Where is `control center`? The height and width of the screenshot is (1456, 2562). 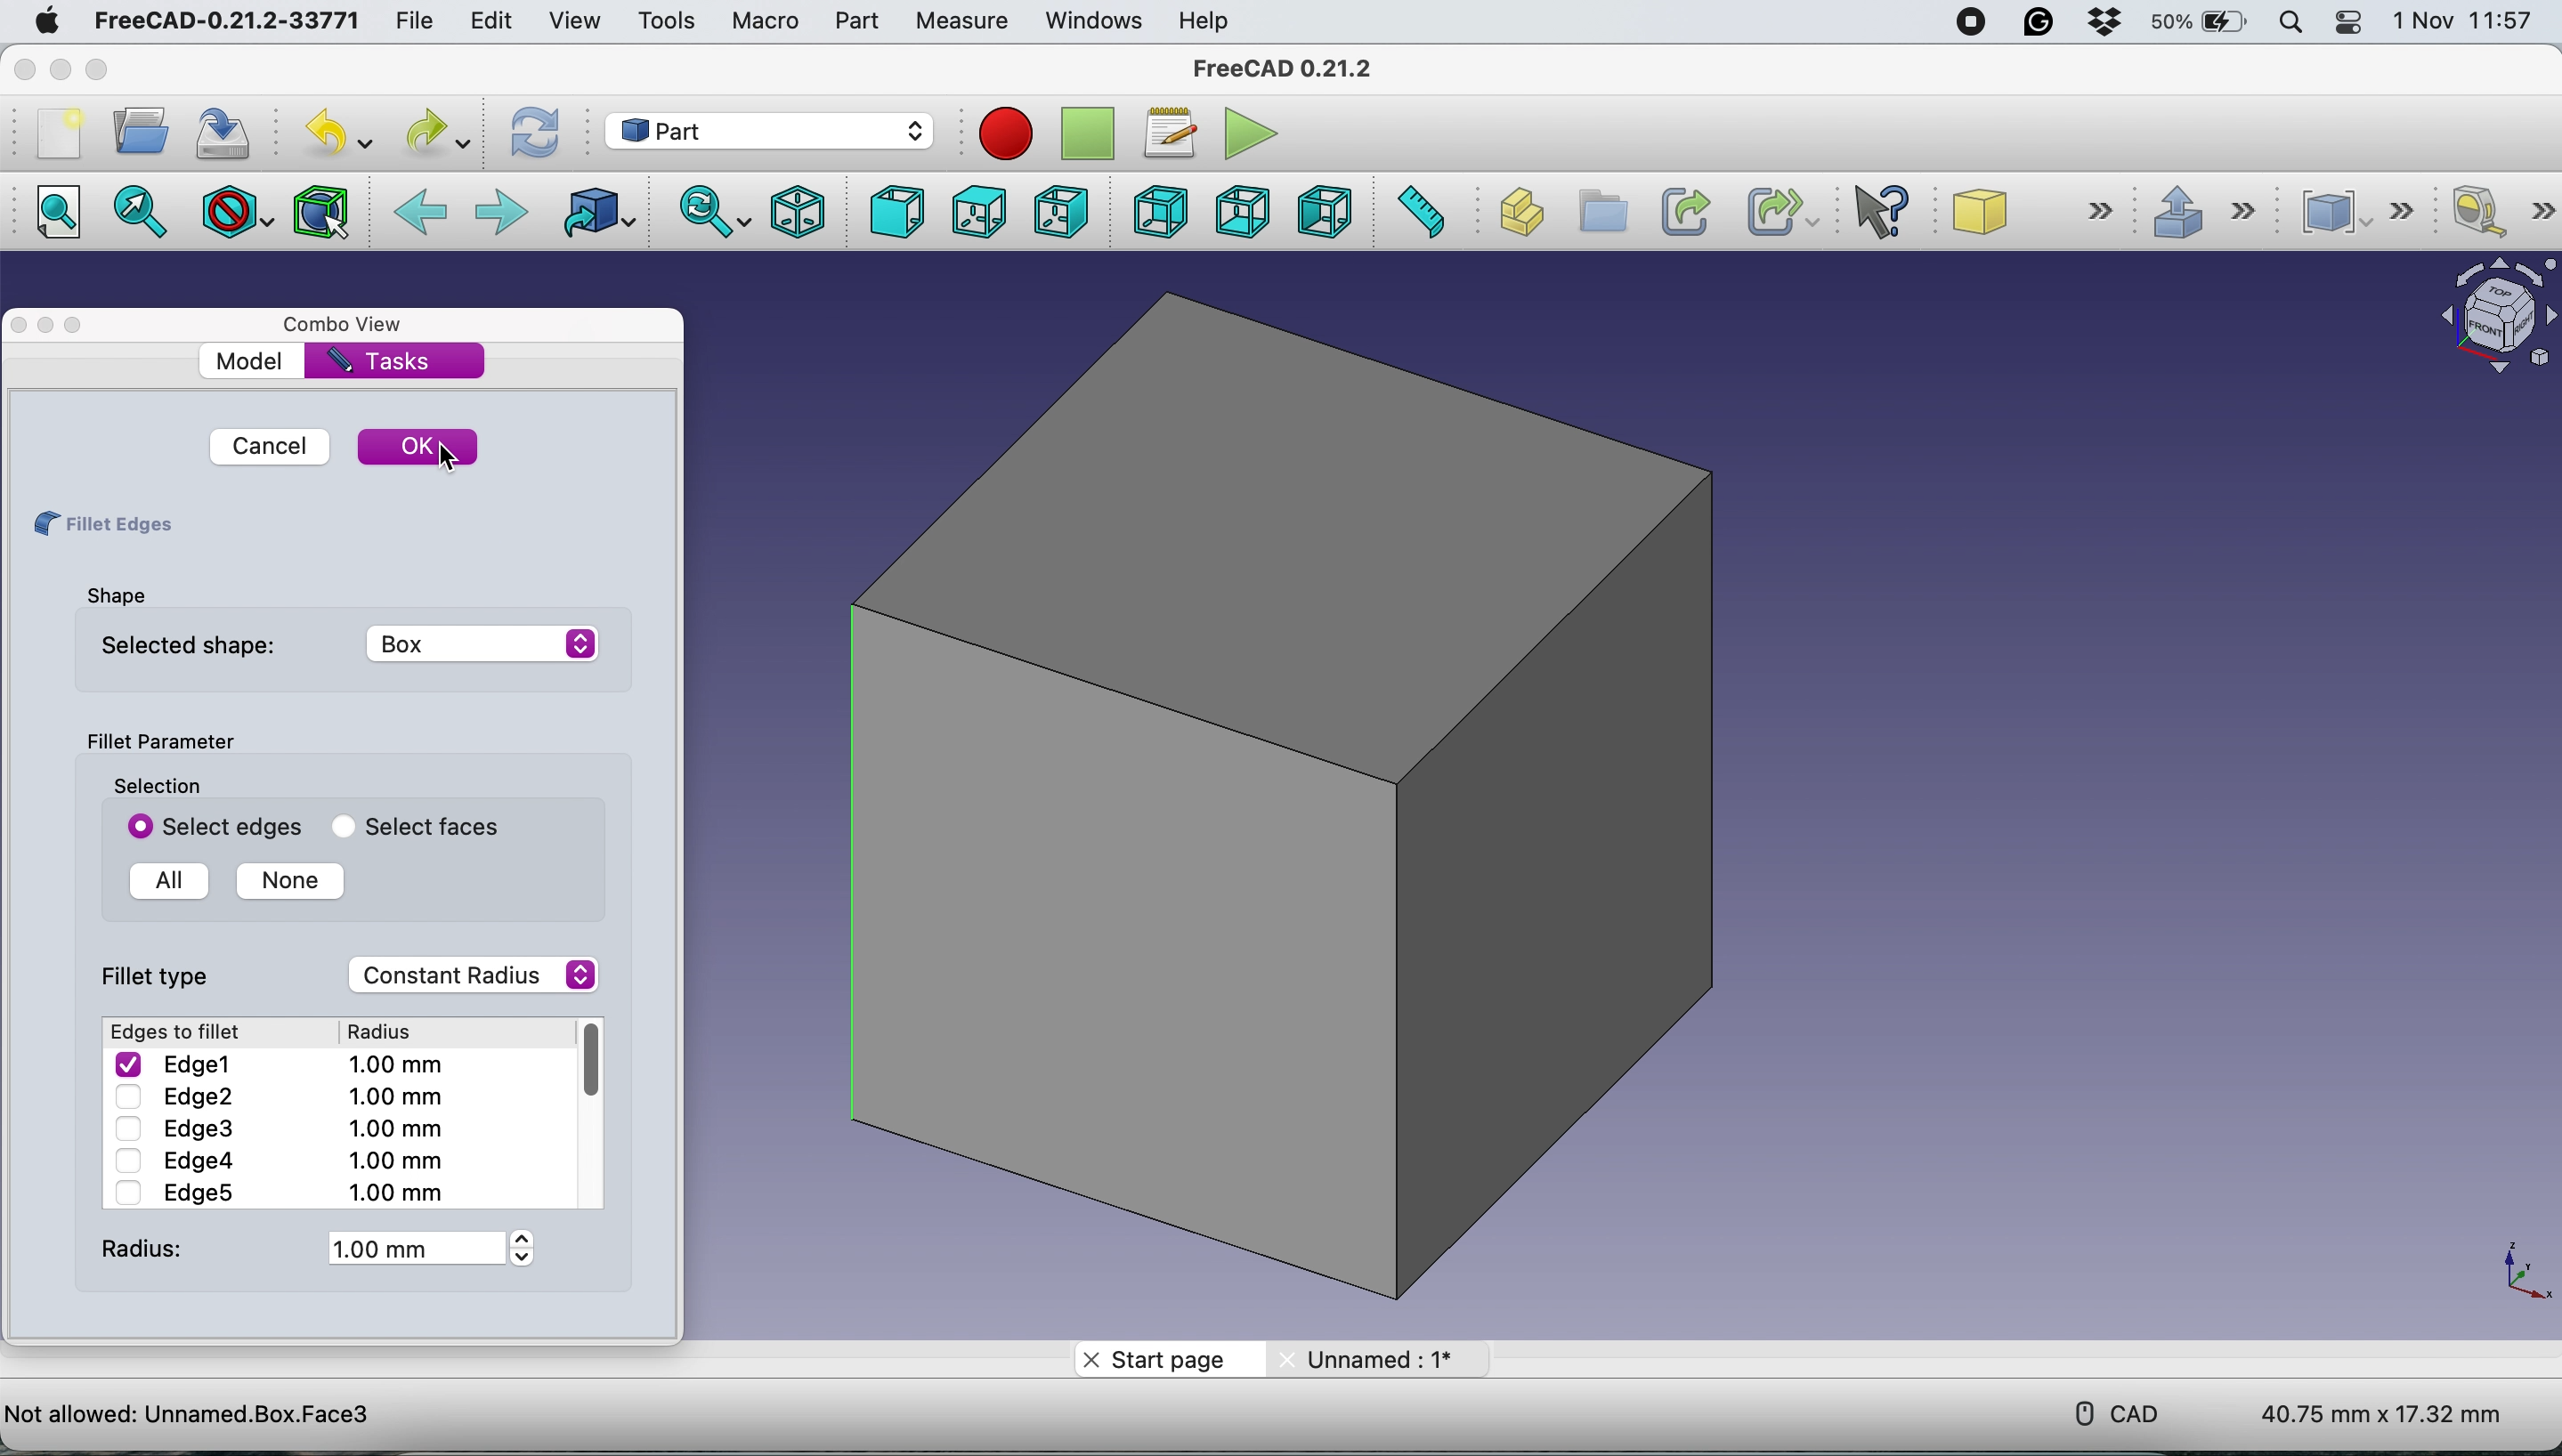
control center is located at coordinates (2351, 23).